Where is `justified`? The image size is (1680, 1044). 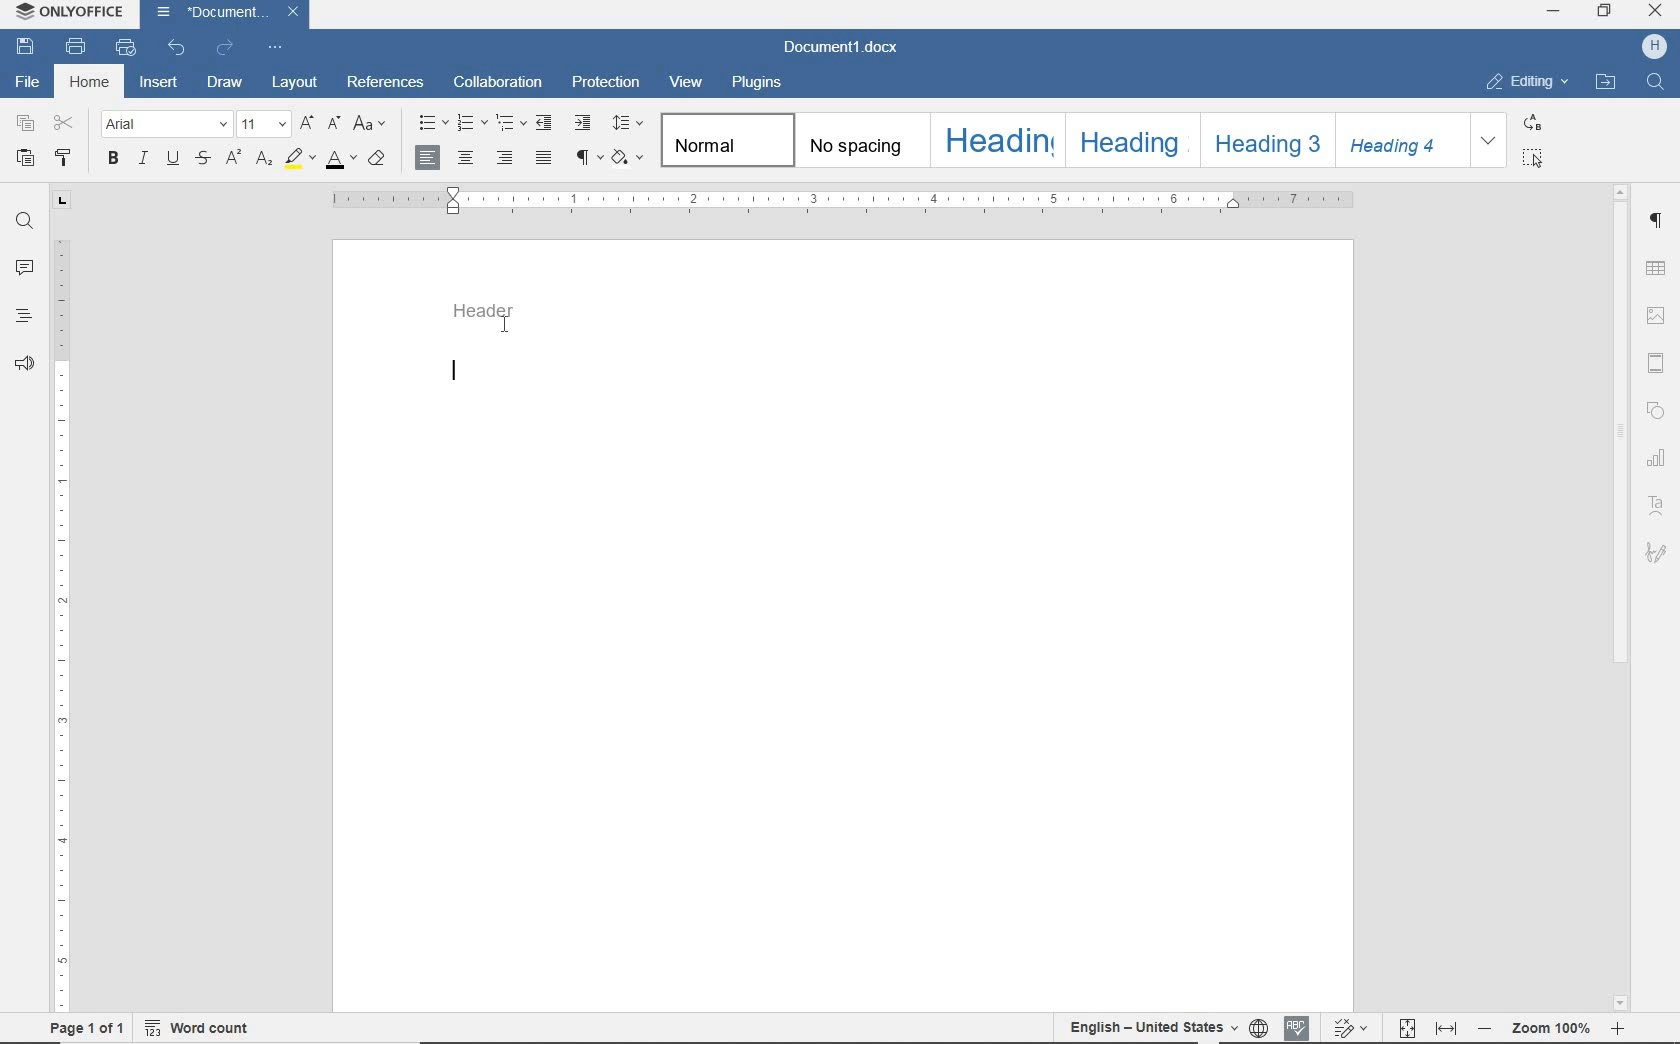 justified is located at coordinates (545, 159).